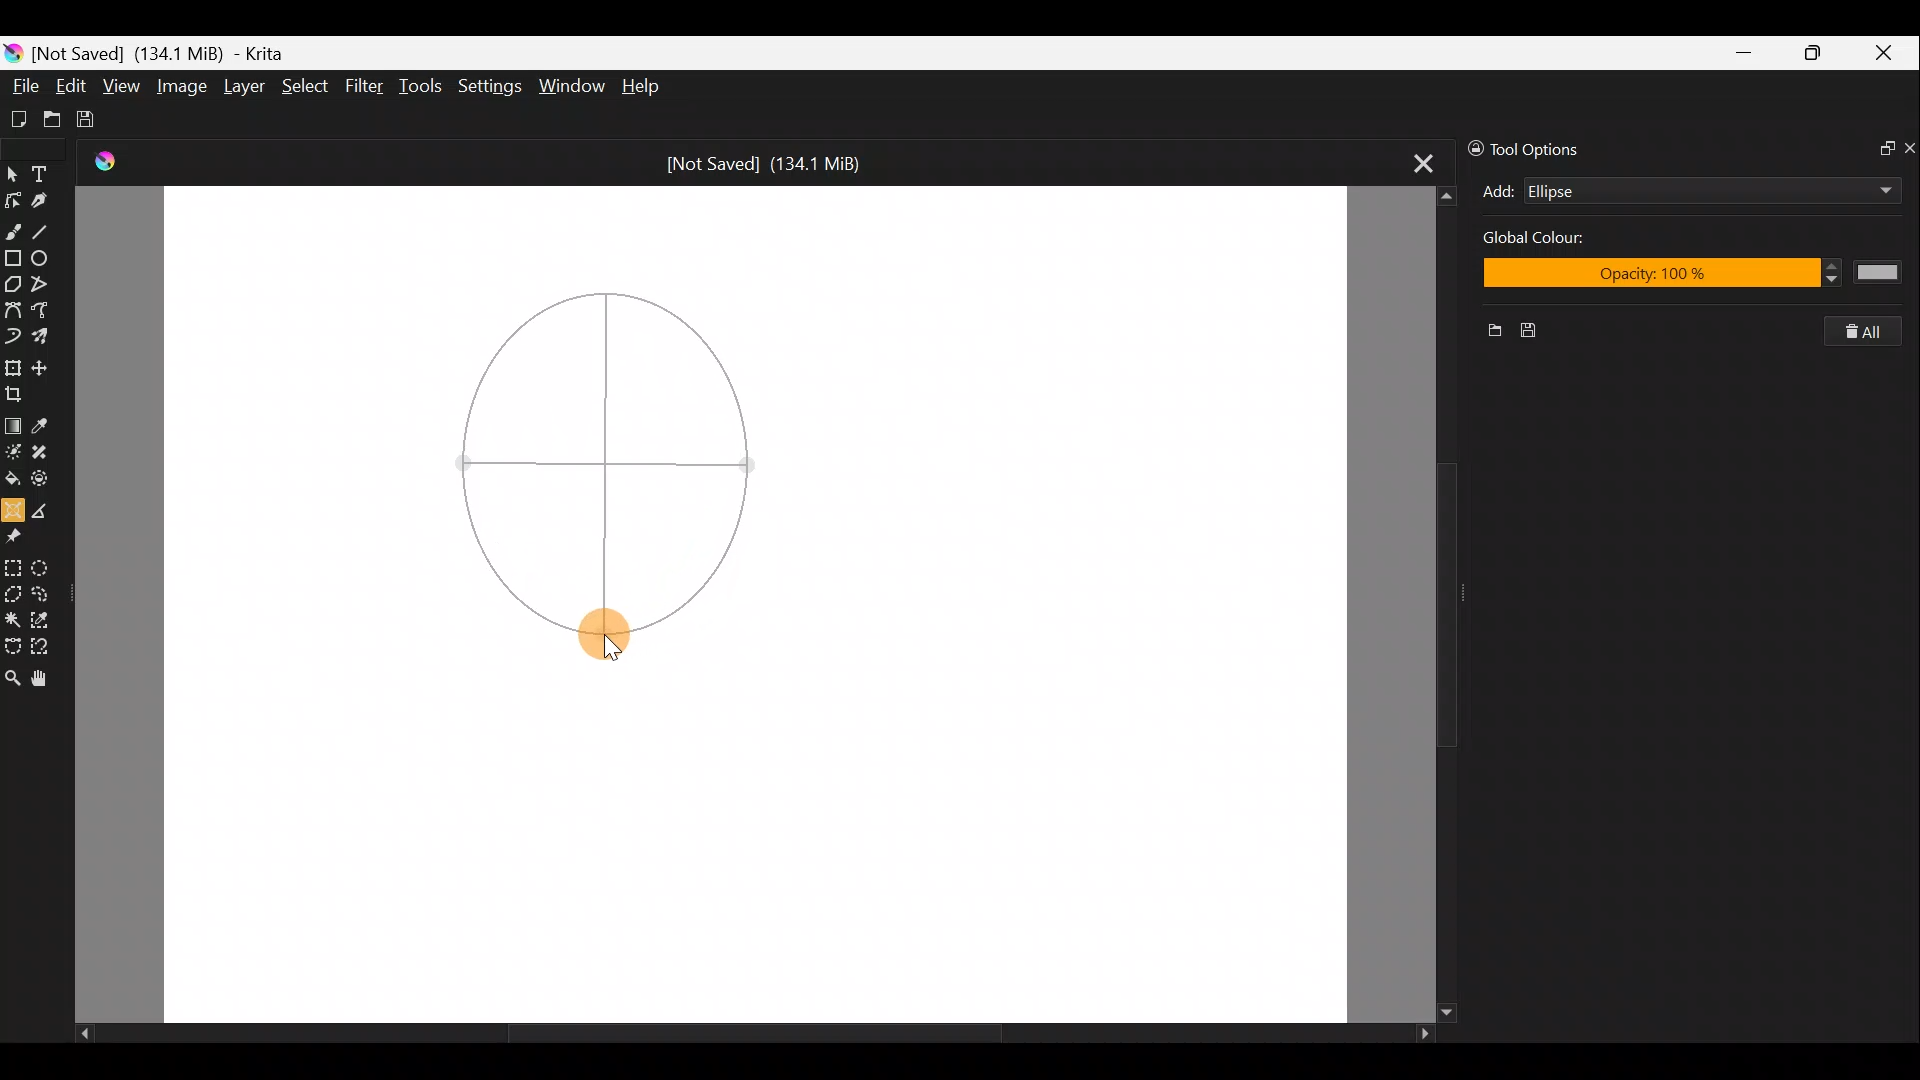 The height and width of the screenshot is (1080, 1920). What do you see at coordinates (424, 89) in the screenshot?
I see `Tools` at bounding box center [424, 89].